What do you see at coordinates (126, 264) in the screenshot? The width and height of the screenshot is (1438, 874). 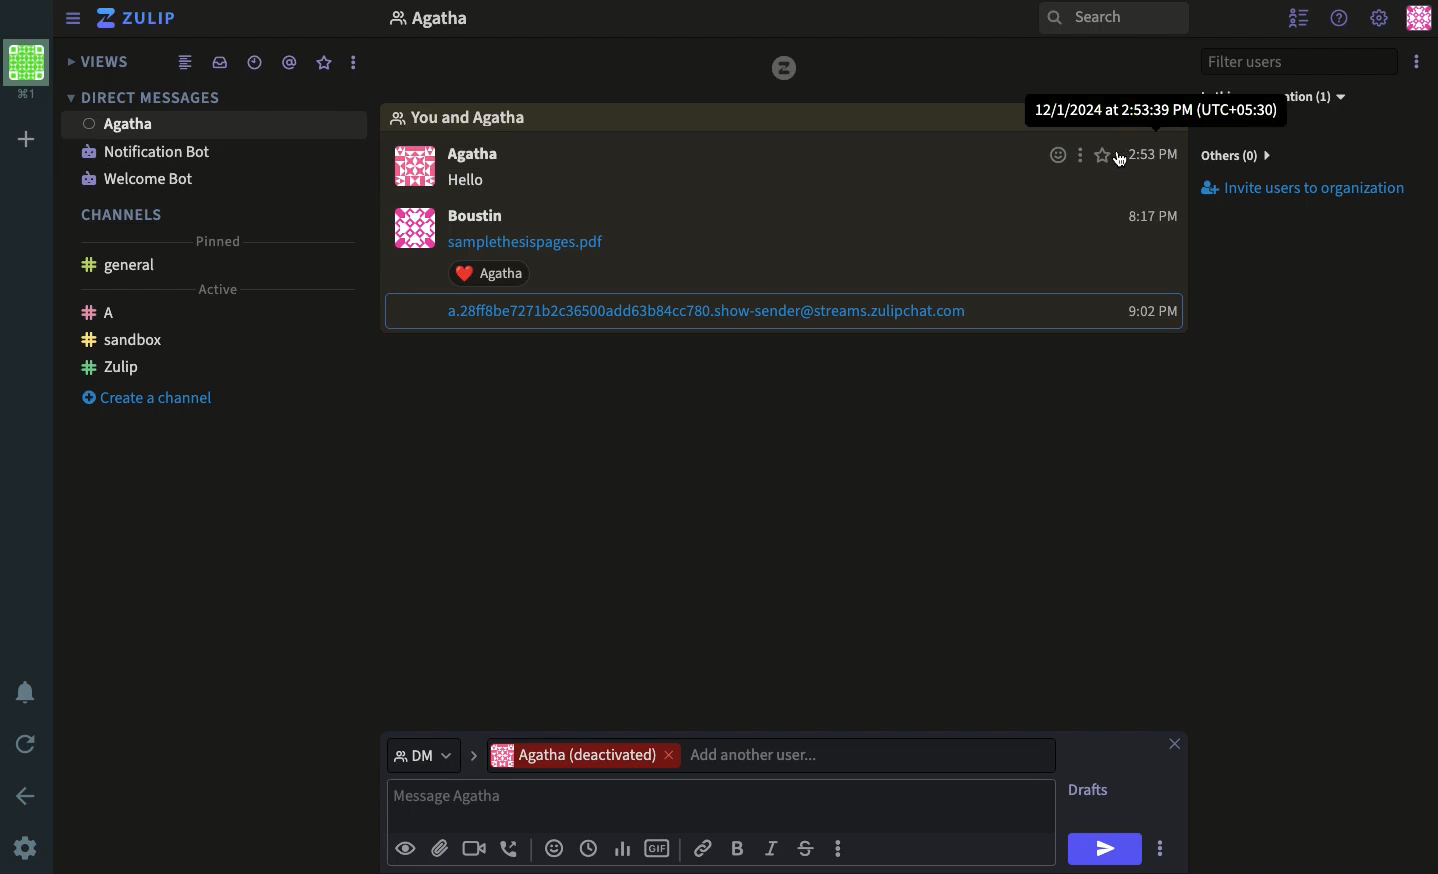 I see `General` at bounding box center [126, 264].